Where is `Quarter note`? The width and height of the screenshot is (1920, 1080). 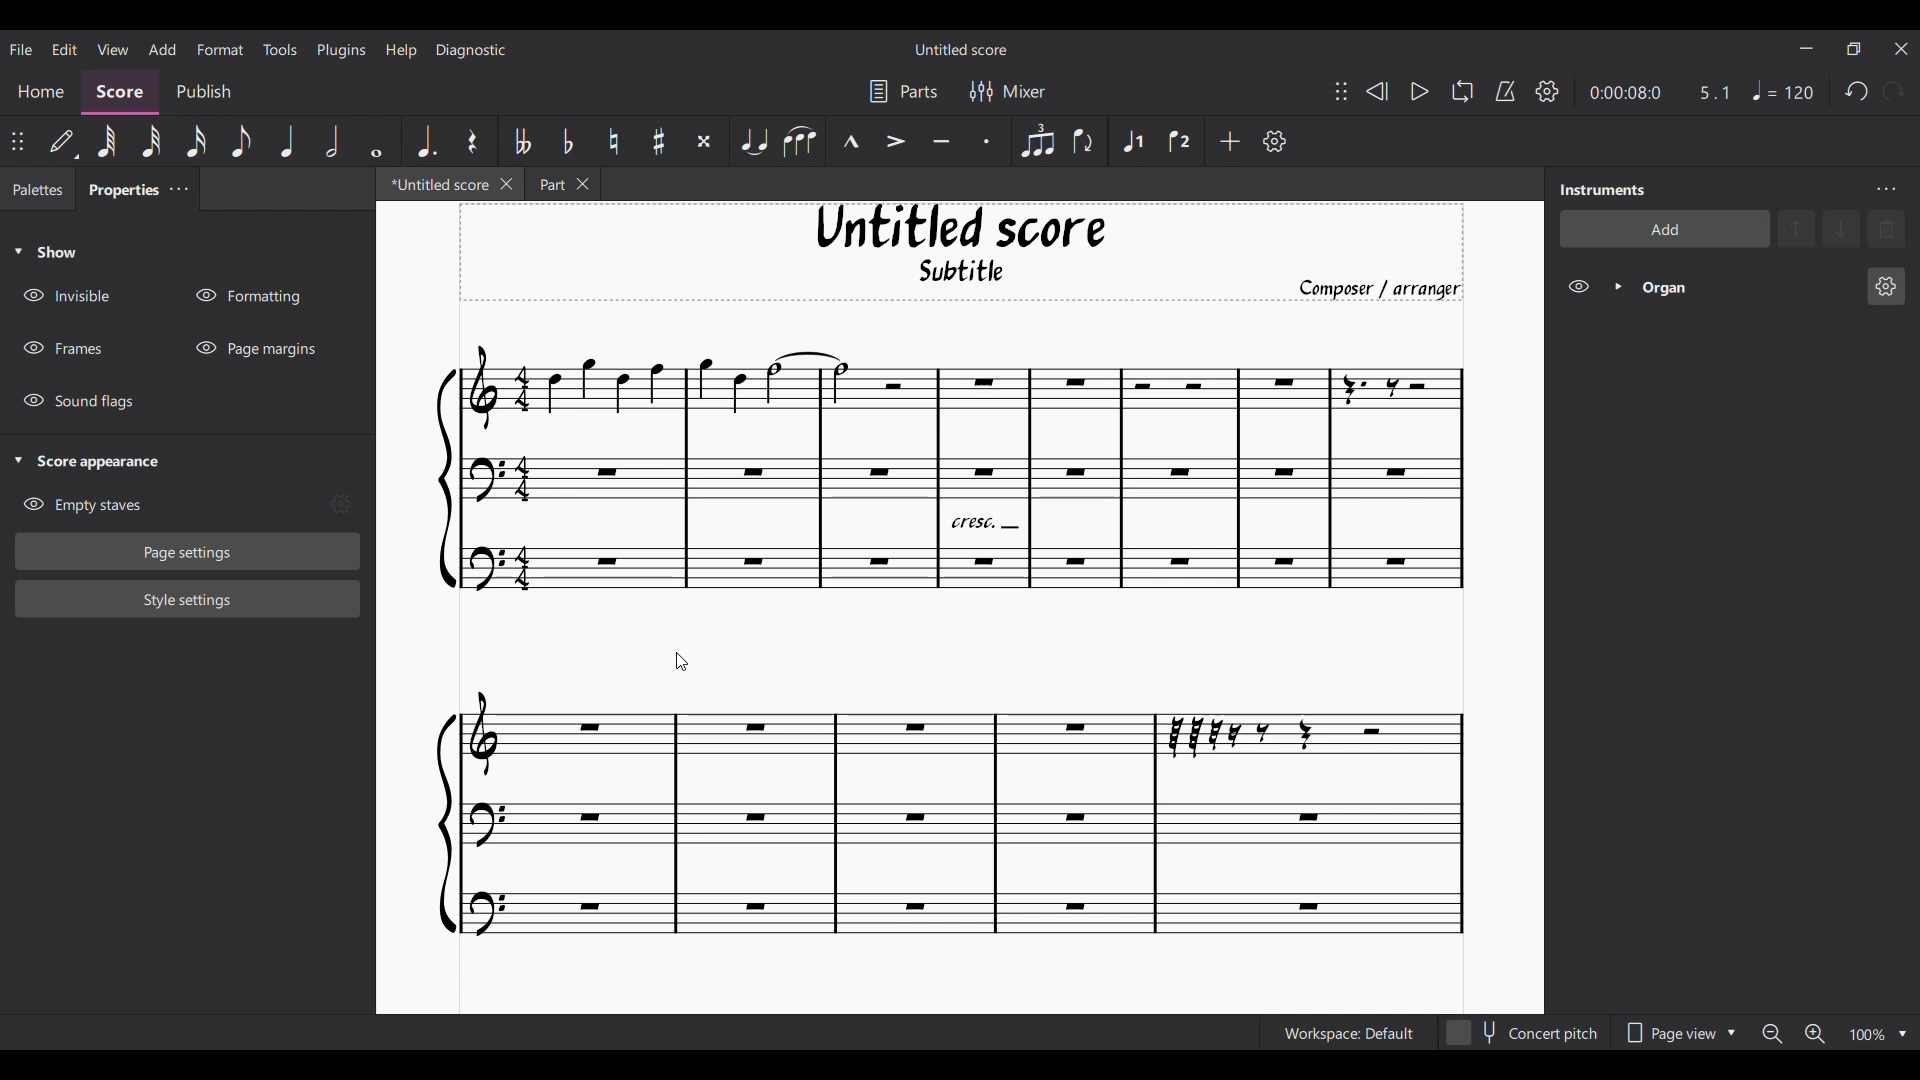
Quarter note is located at coordinates (288, 141).